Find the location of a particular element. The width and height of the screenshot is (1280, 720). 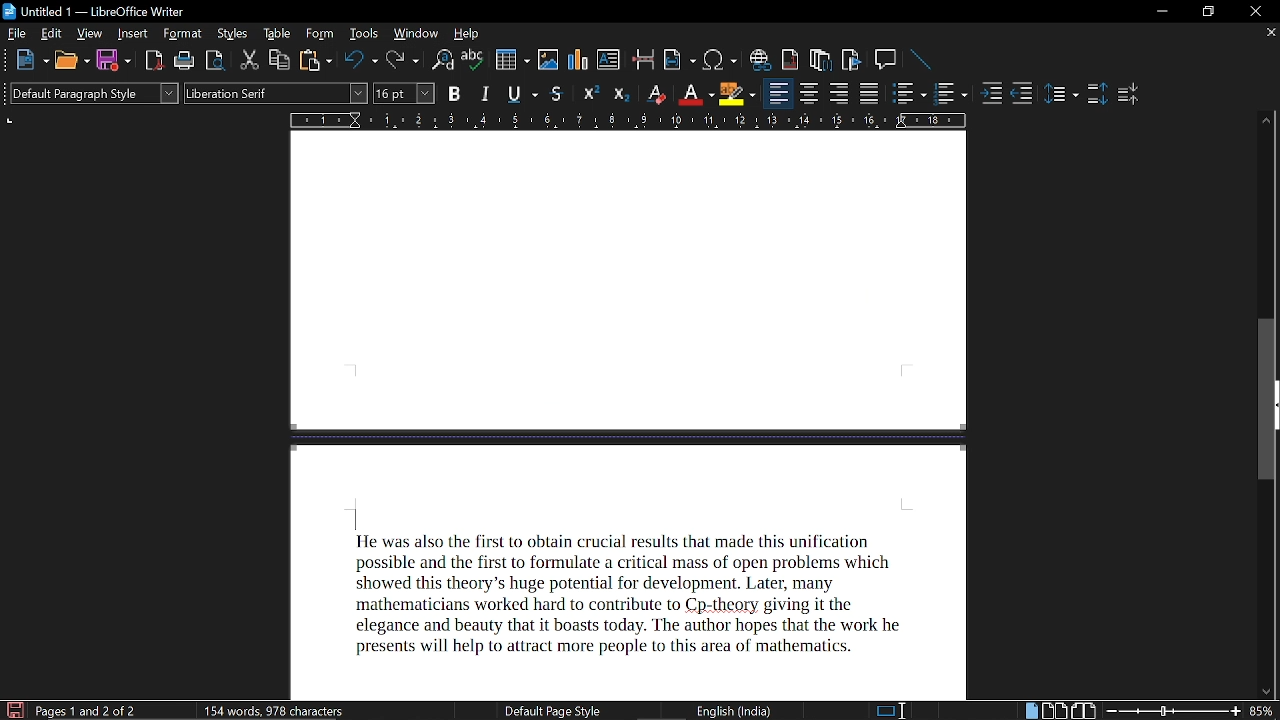

Vertical scrollbar is located at coordinates (1270, 311).